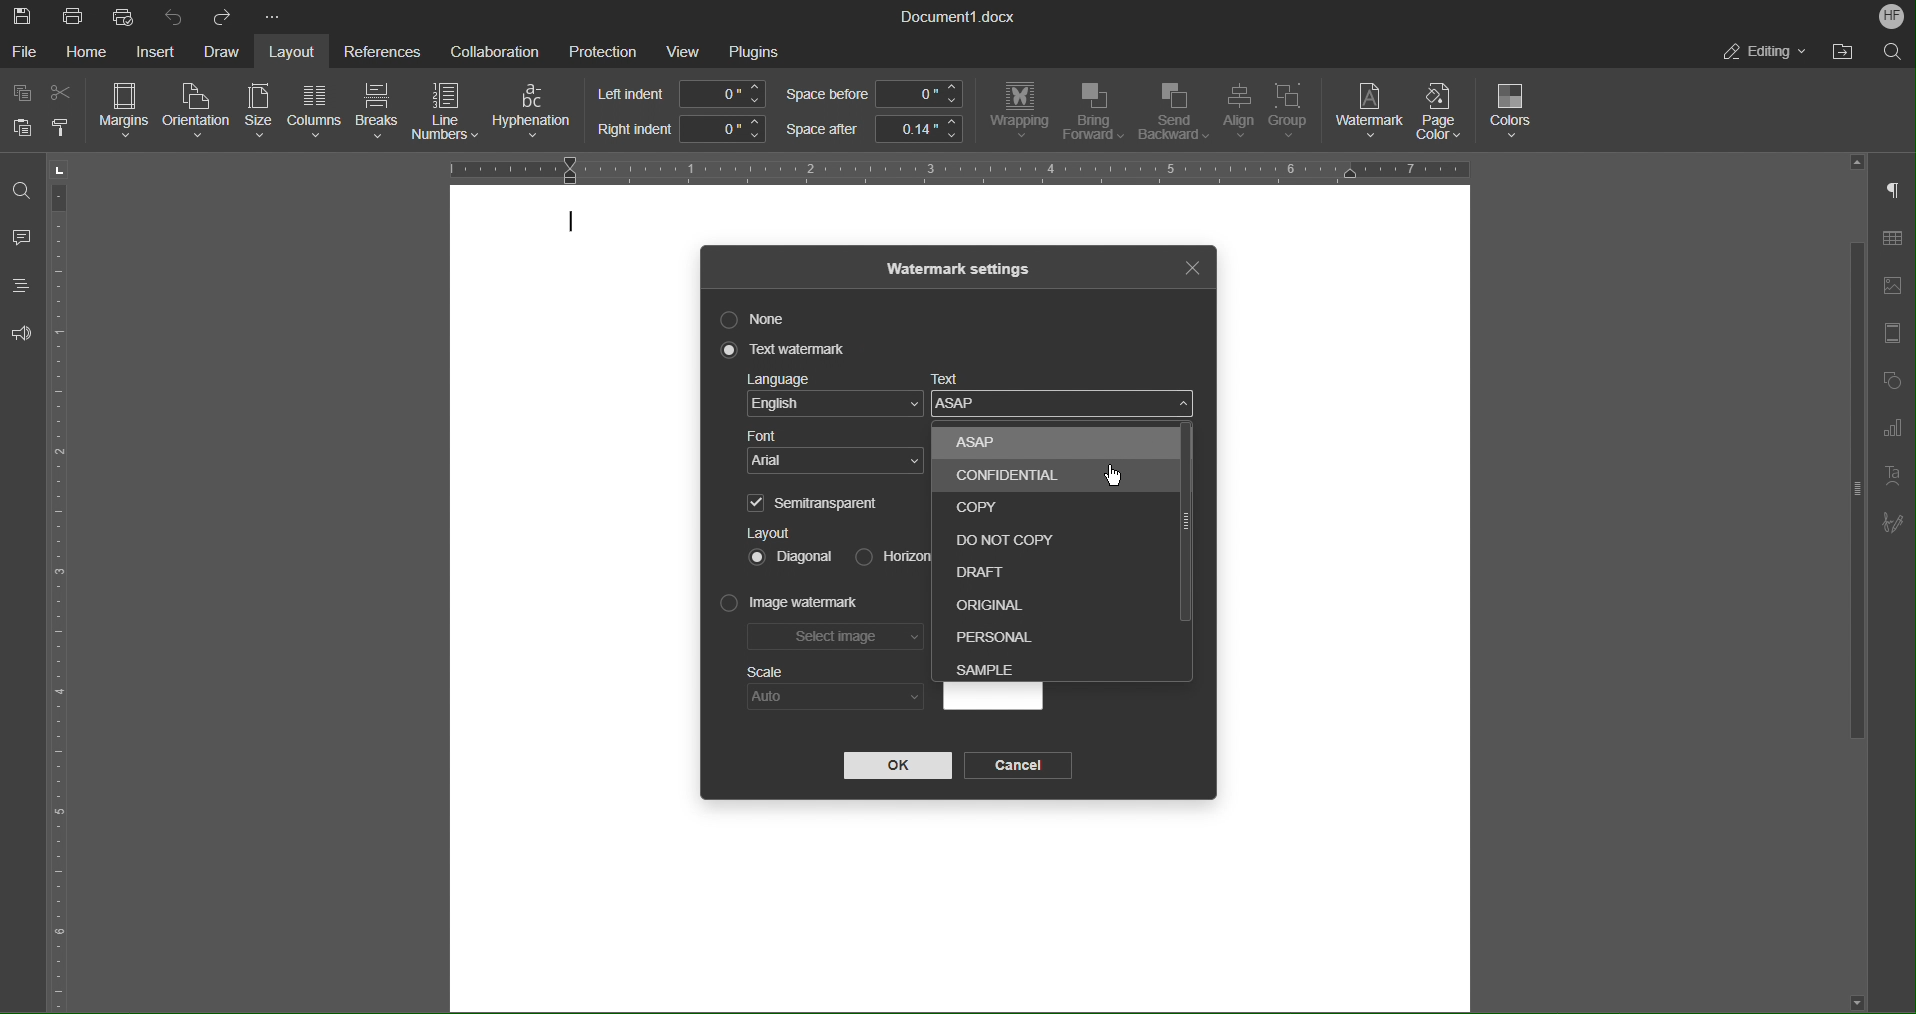  Describe the element at coordinates (24, 94) in the screenshot. I see `Copy` at that location.